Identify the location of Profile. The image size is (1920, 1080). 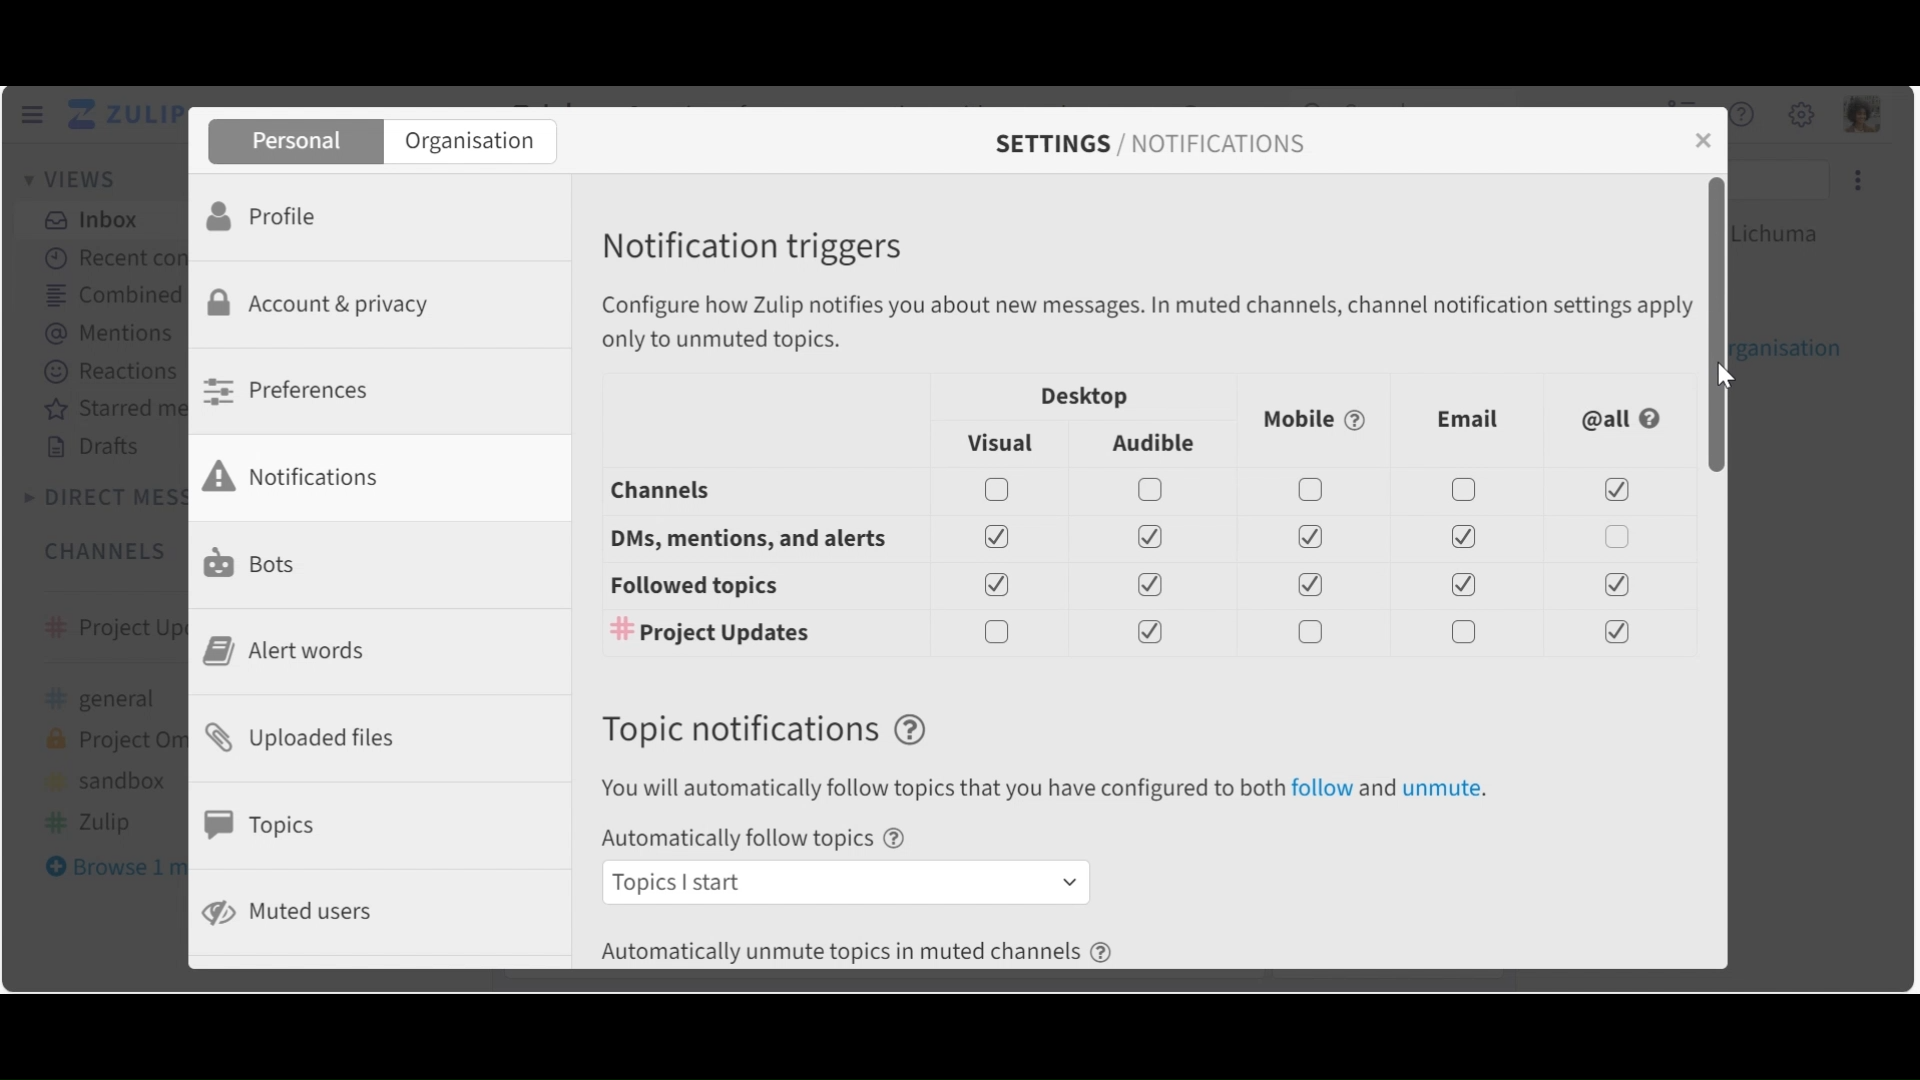
(269, 214).